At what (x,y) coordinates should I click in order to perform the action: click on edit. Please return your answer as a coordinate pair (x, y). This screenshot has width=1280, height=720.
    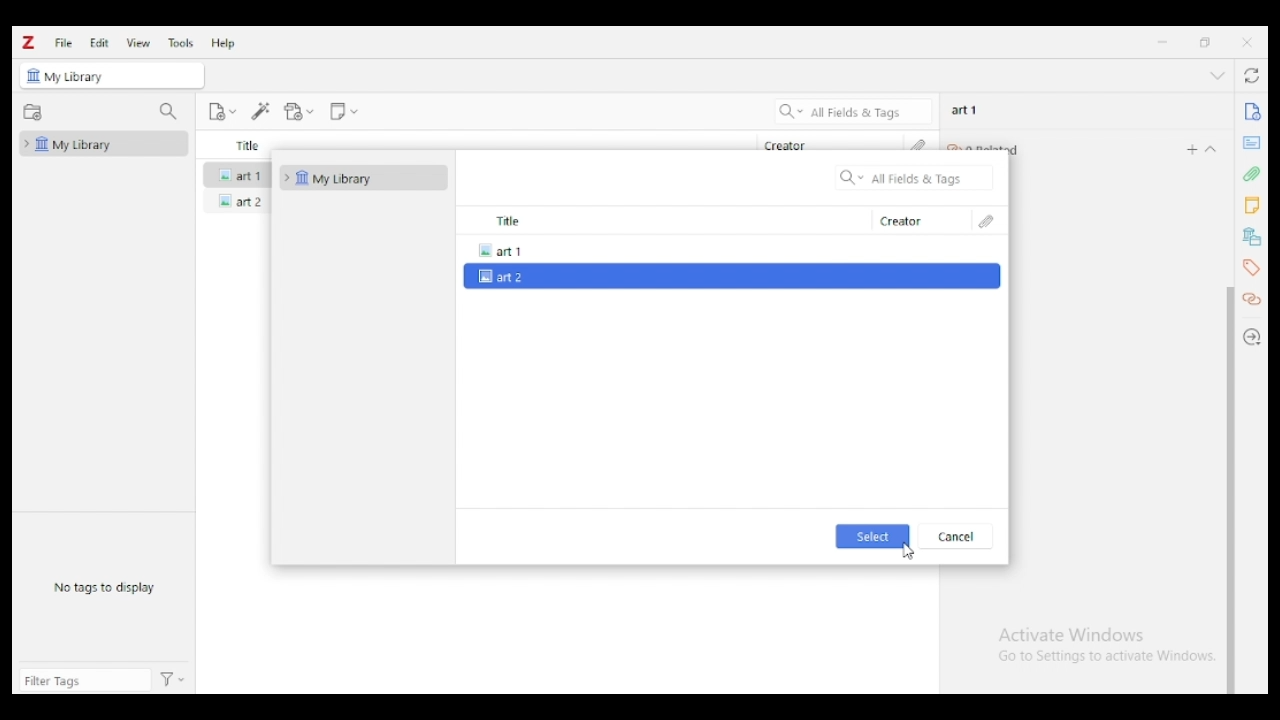
    Looking at the image, I should click on (99, 42).